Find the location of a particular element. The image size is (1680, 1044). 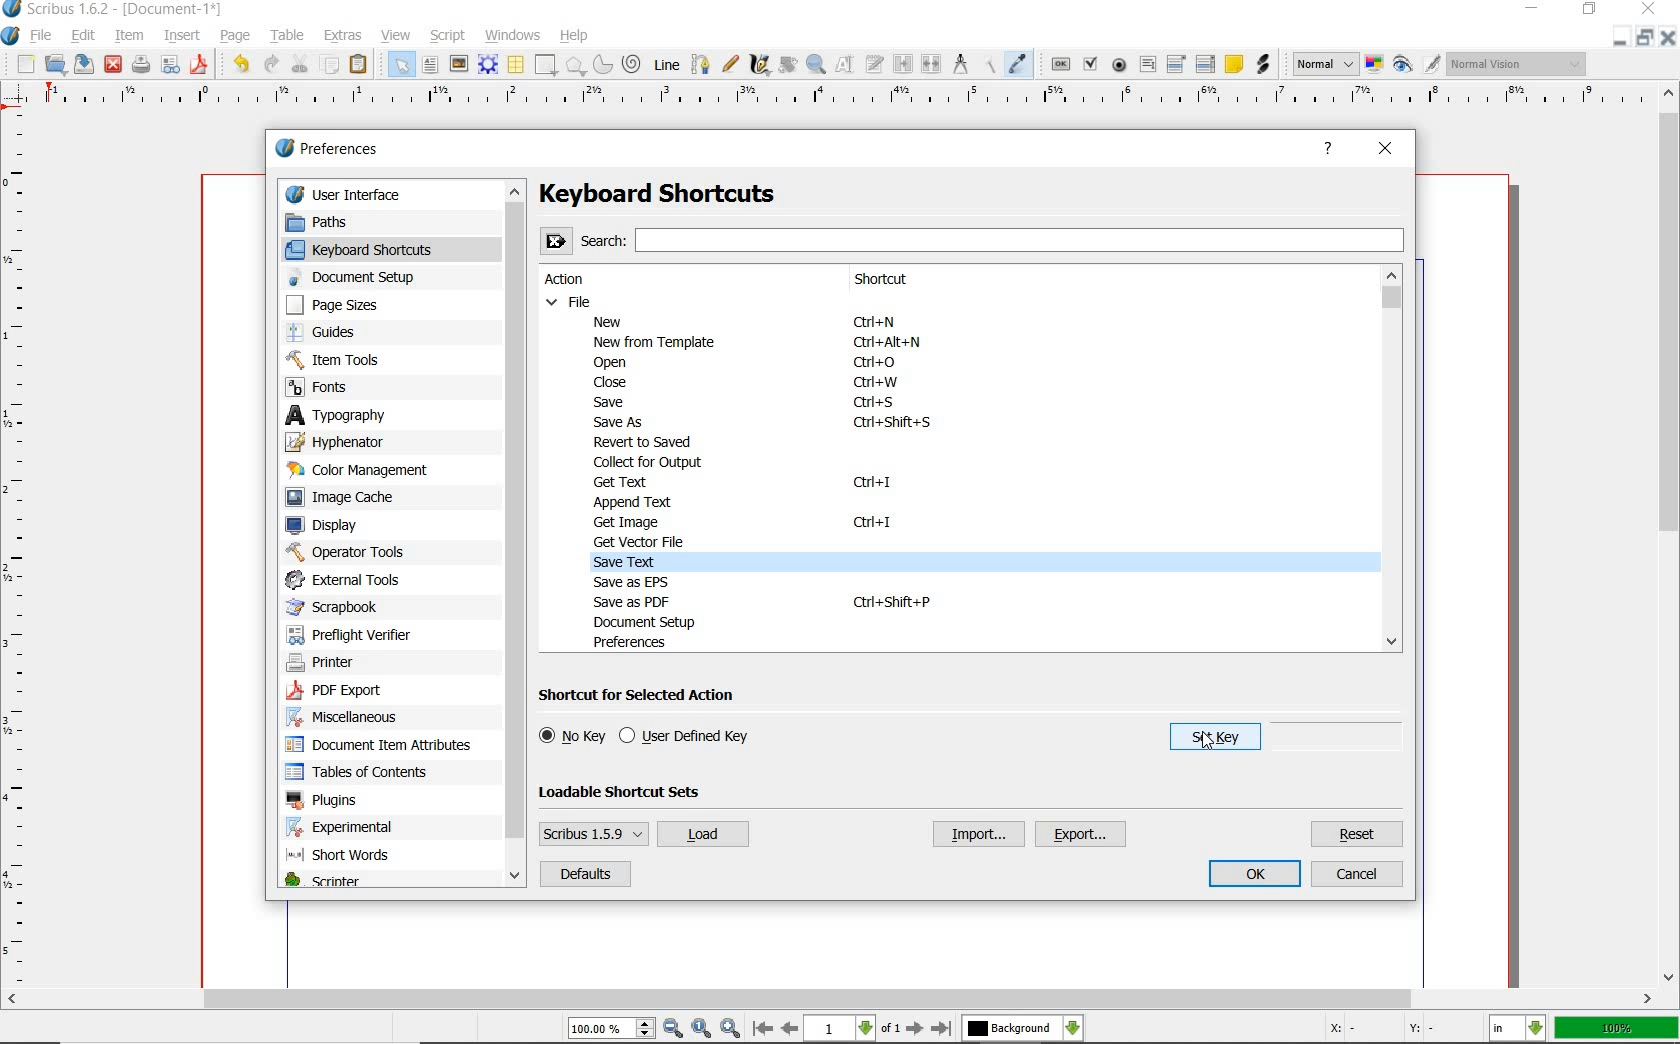

arc is located at coordinates (601, 66).